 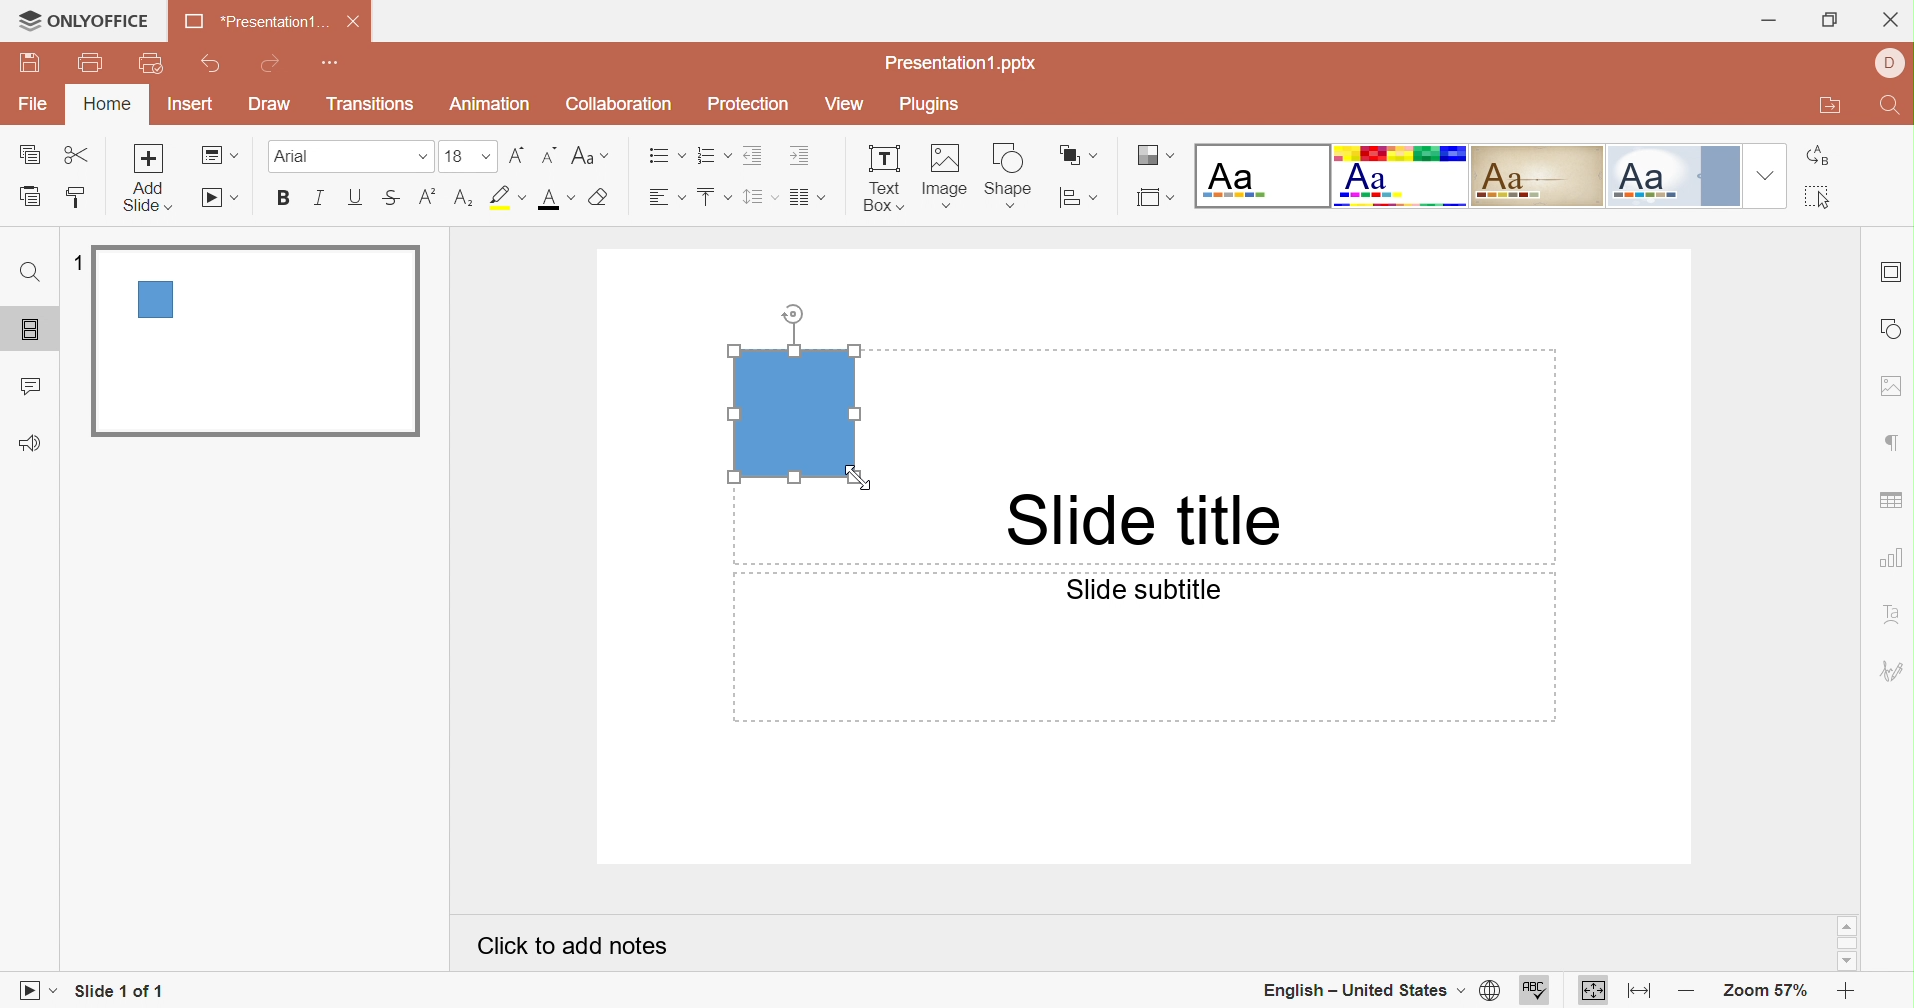 What do you see at coordinates (254, 20) in the screenshot?
I see `Presentation1...` at bounding box center [254, 20].